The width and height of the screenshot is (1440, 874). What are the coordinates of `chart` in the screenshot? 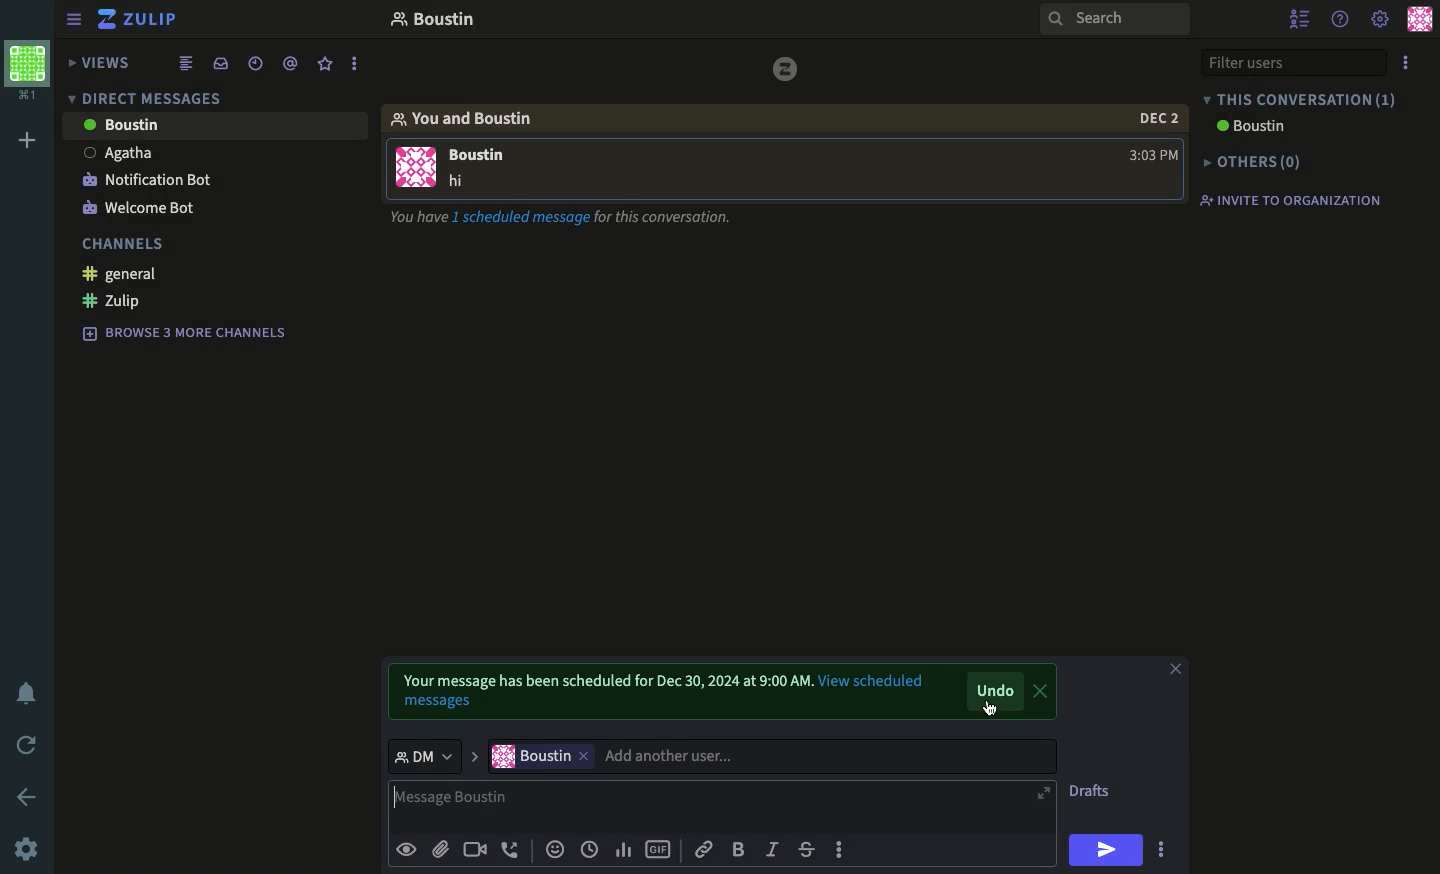 It's located at (623, 849).